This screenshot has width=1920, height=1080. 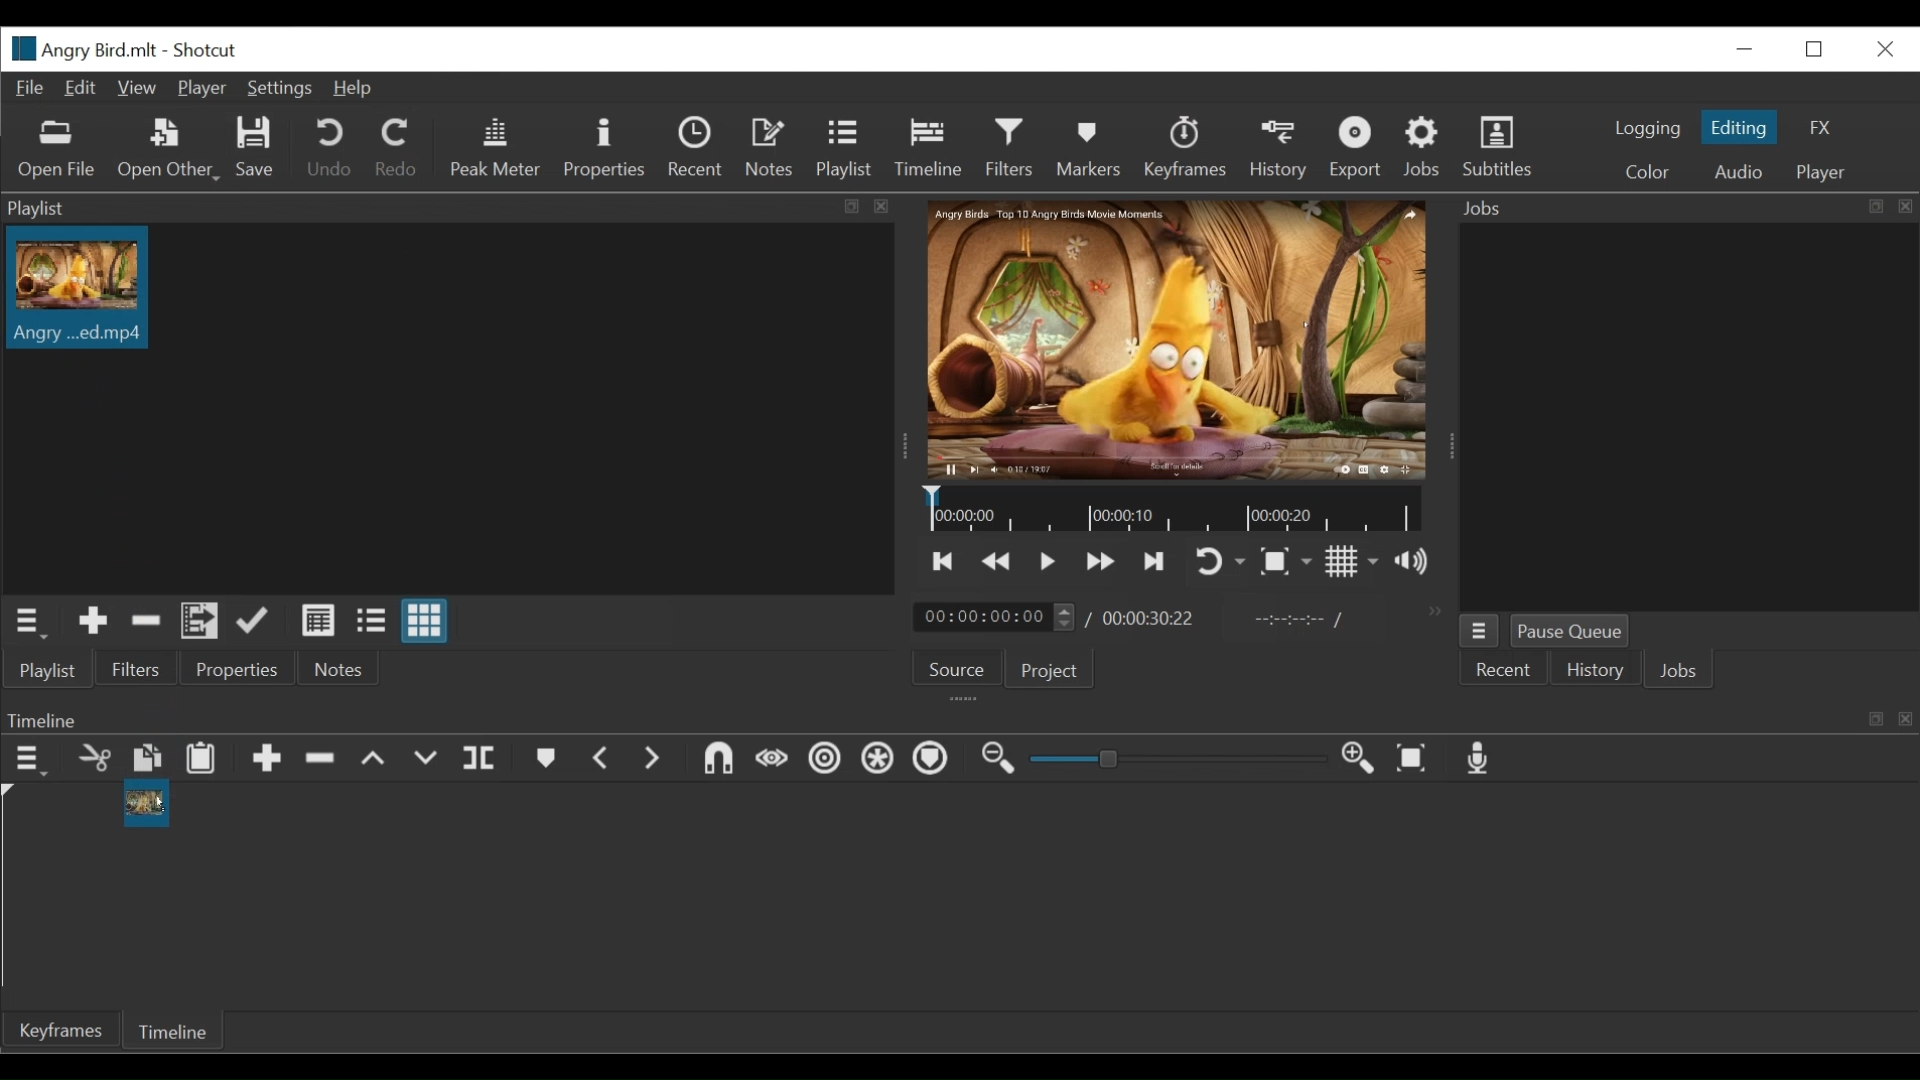 What do you see at coordinates (1178, 341) in the screenshot?
I see `Media Viewer` at bounding box center [1178, 341].